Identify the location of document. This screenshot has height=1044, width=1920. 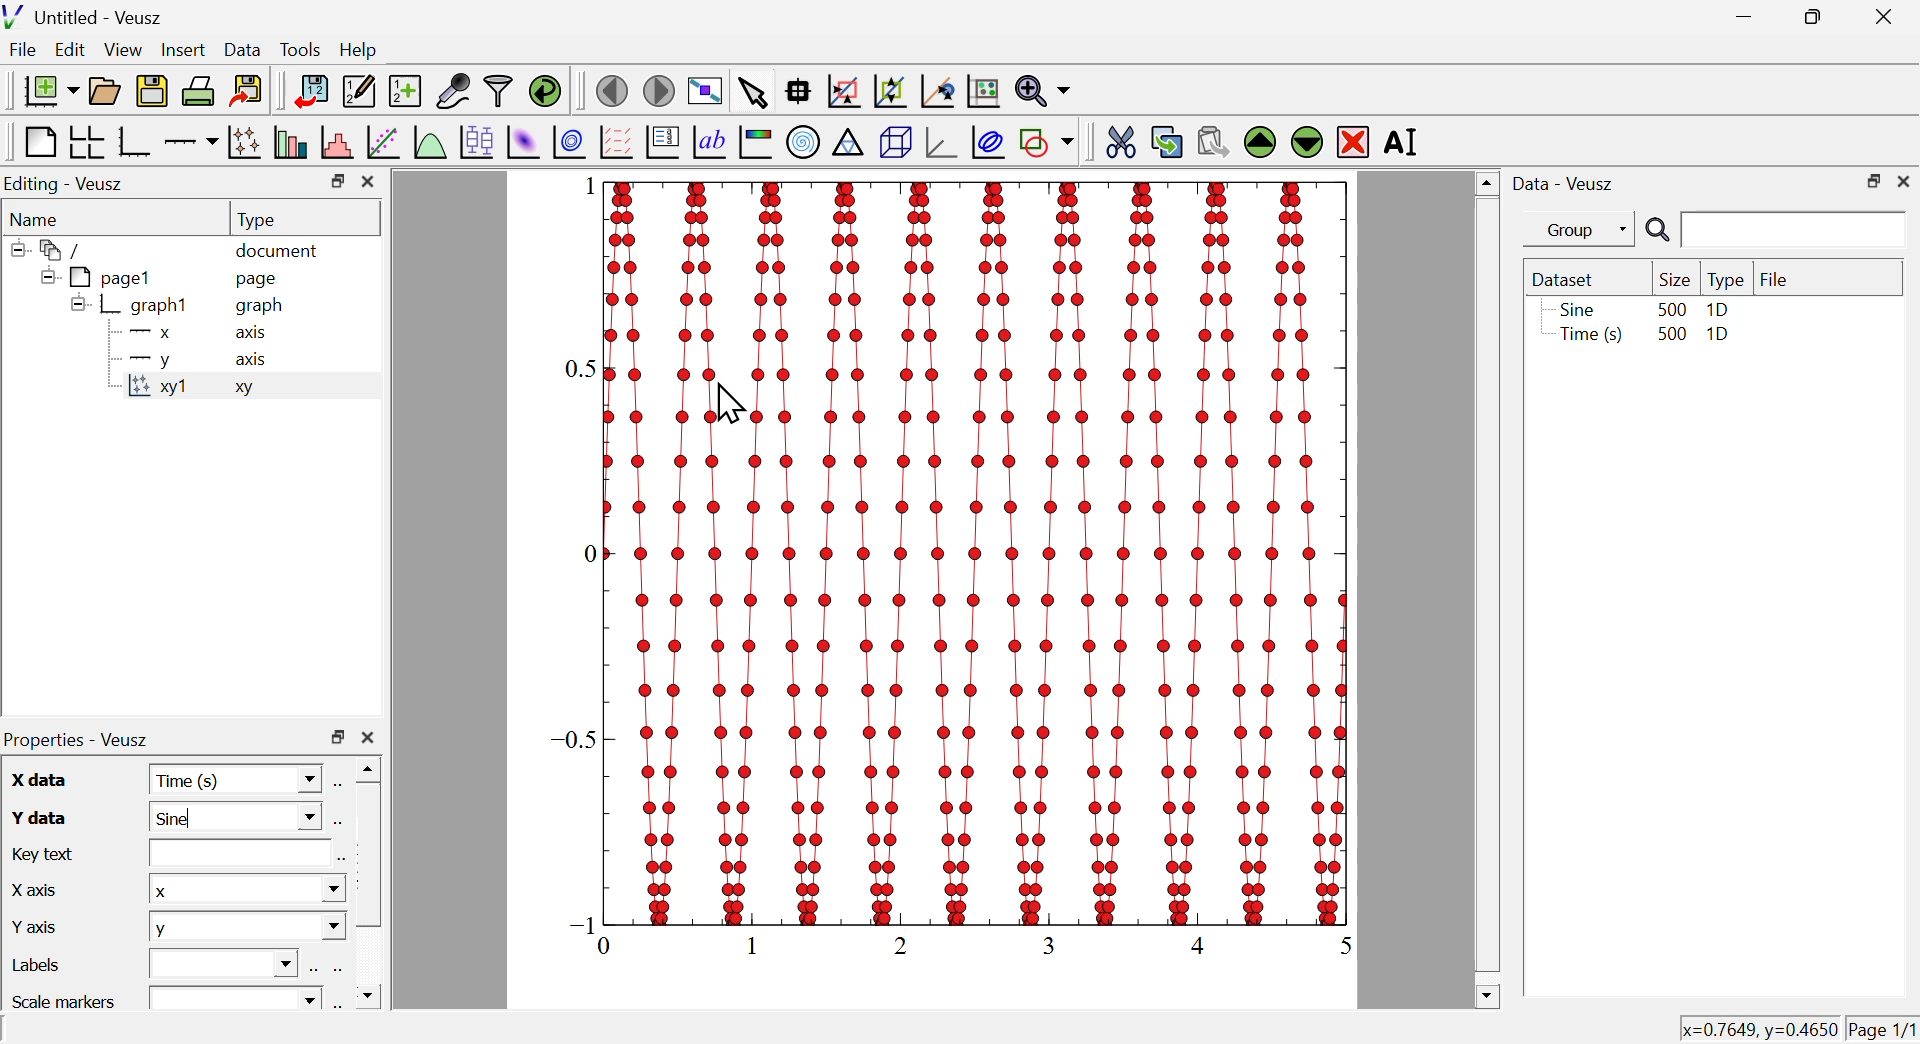
(279, 252).